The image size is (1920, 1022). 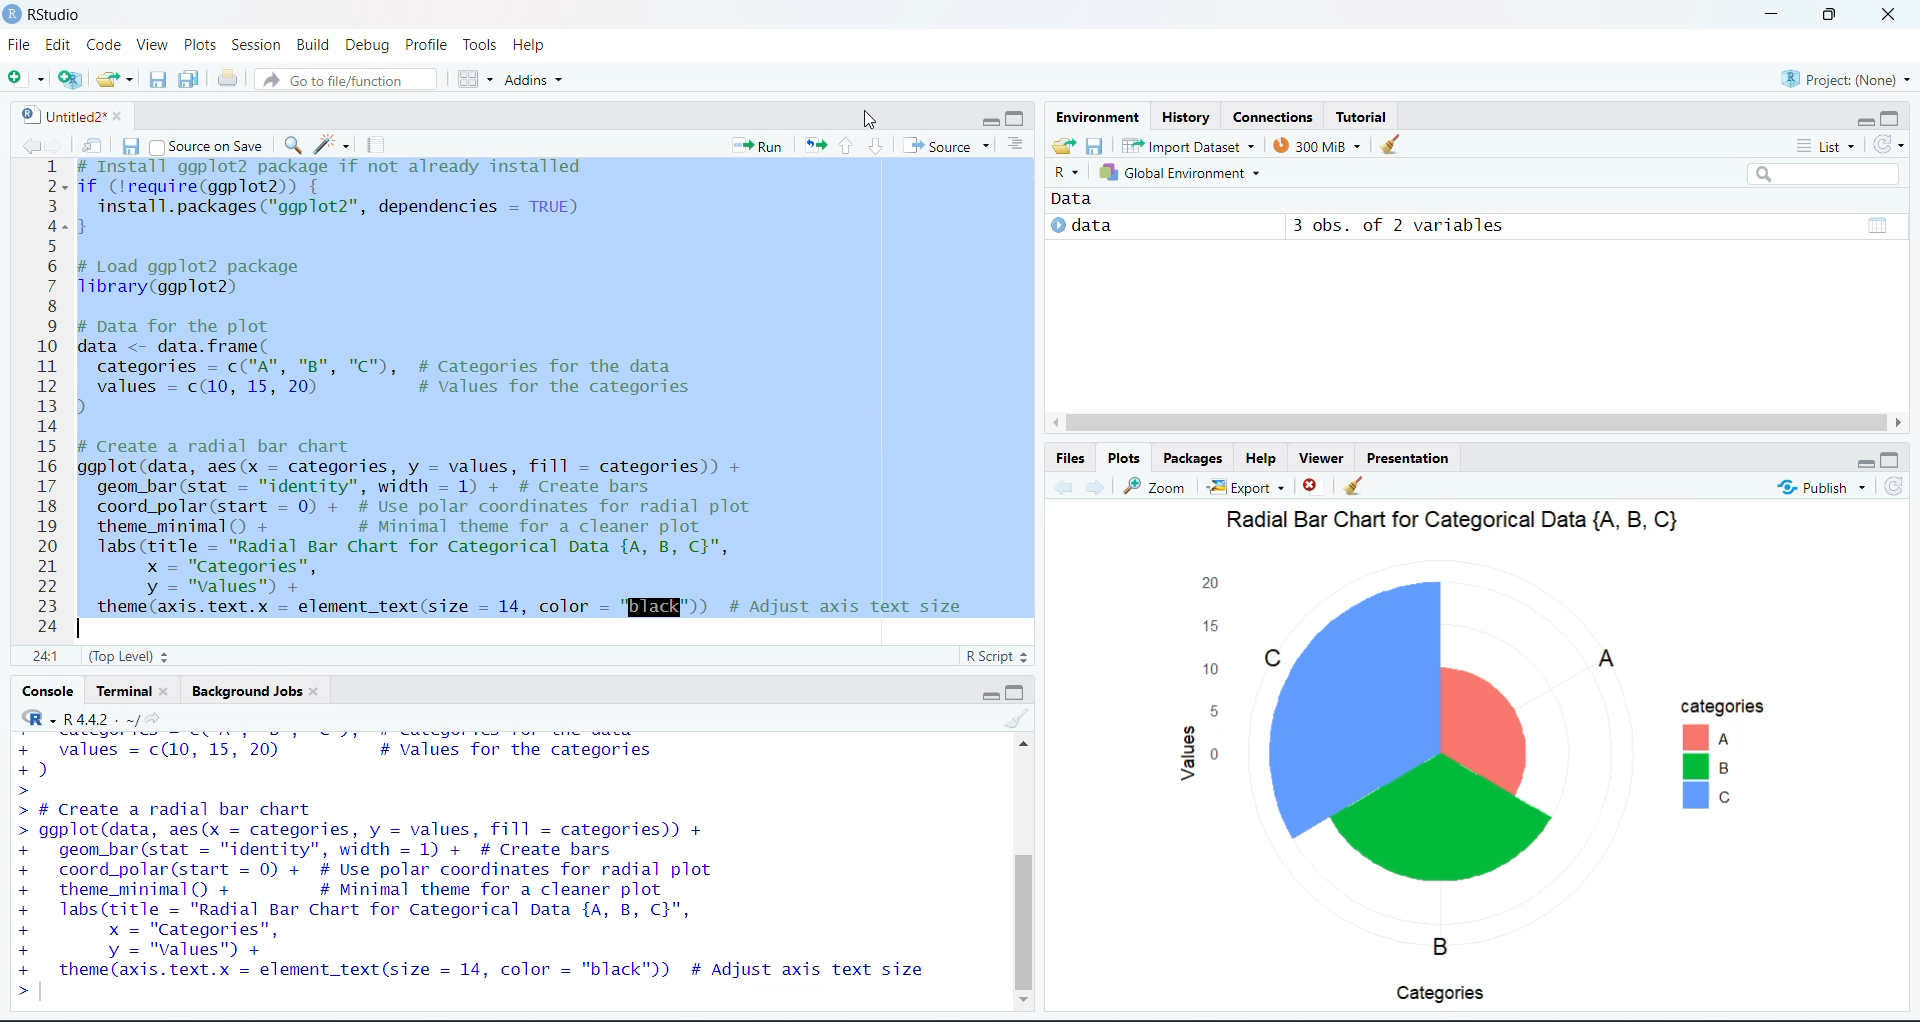 What do you see at coordinates (1407, 228) in the screenshot?
I see `3 obs. of 2 variables` at bounding box center [1407, 228].